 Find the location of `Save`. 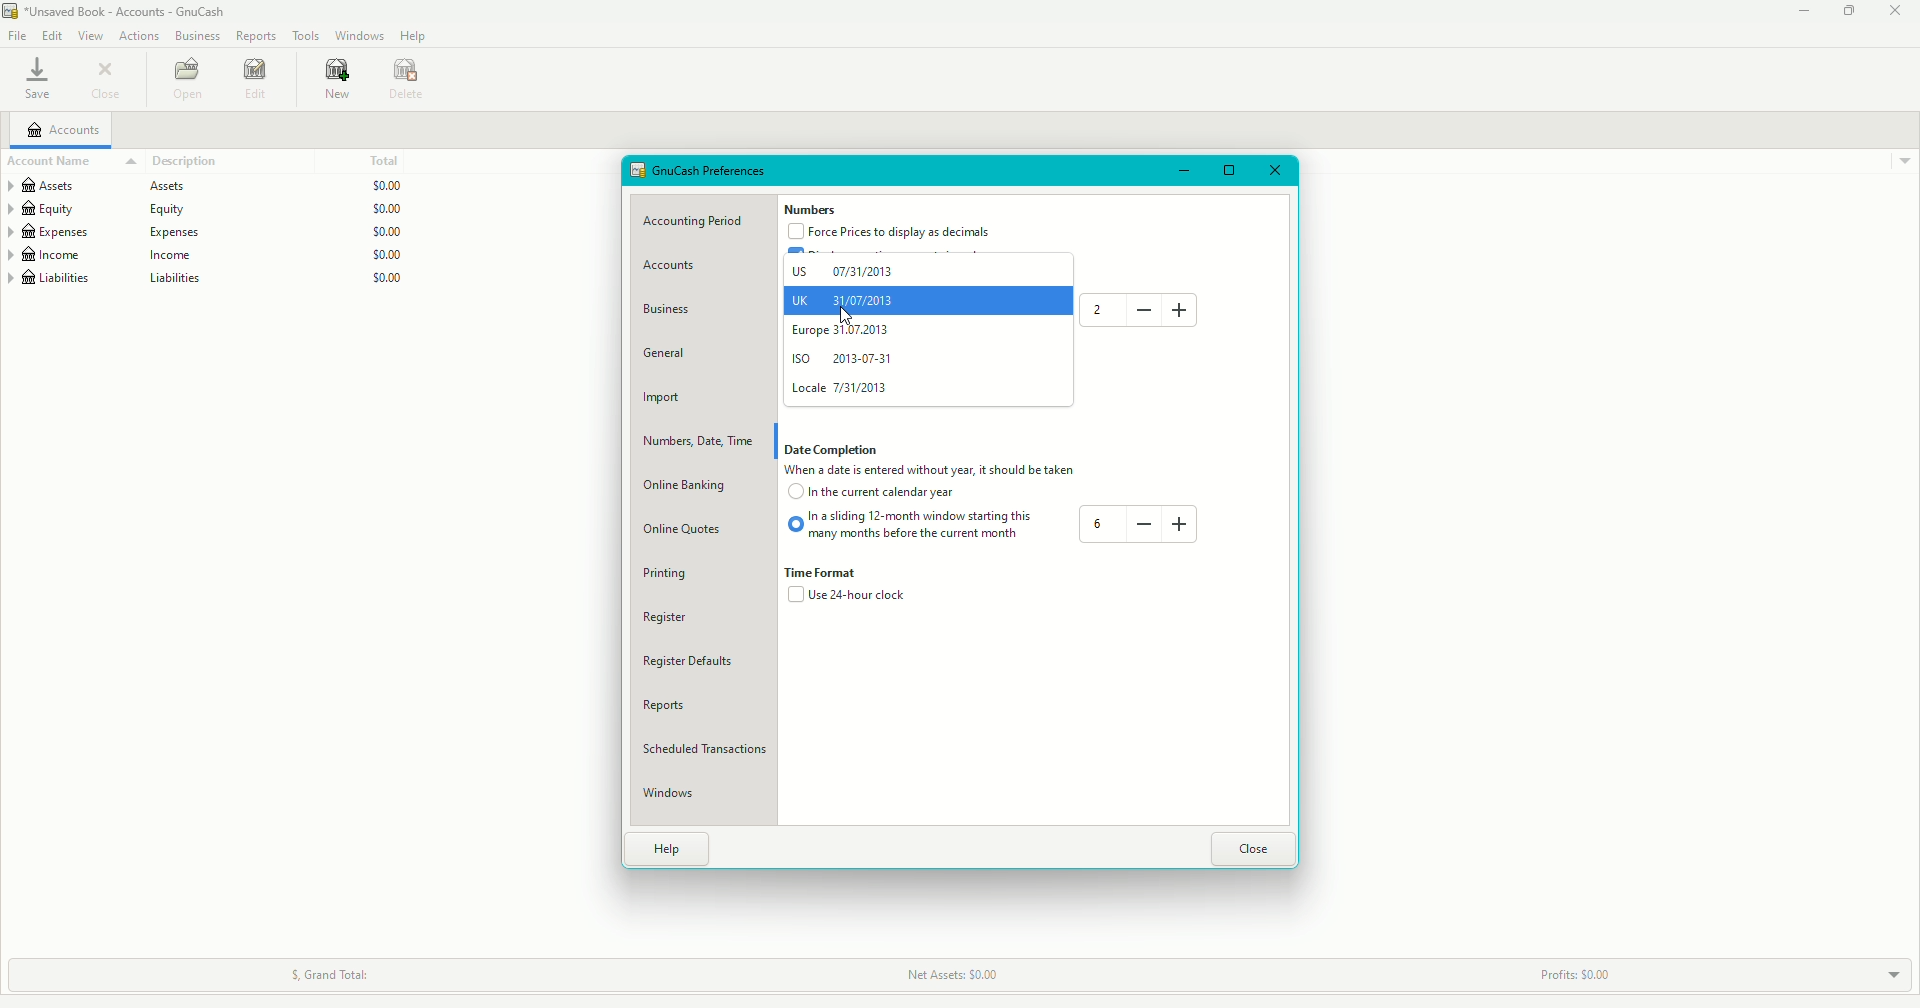

Save is located at coordinates (36, 82).